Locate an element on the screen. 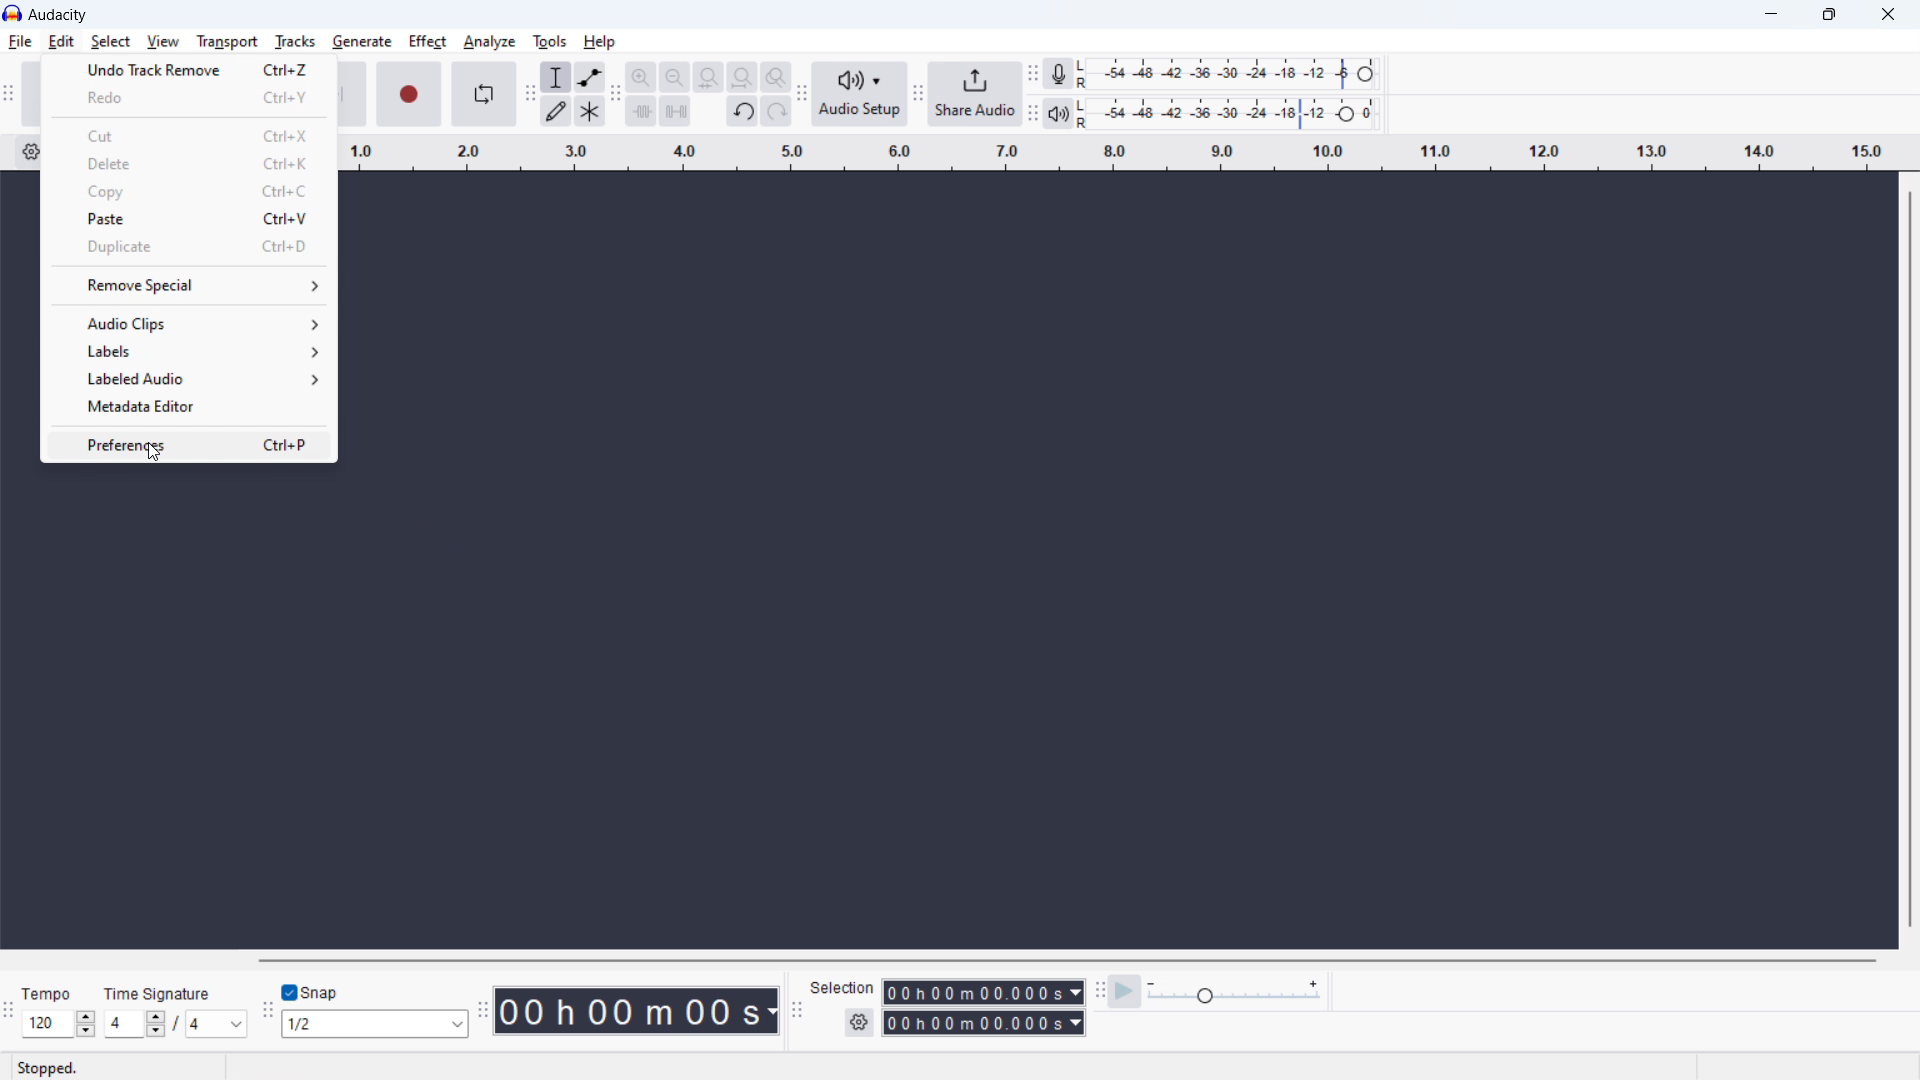 The image size is (1920, 1080). record is located at coordinates (409, 94).